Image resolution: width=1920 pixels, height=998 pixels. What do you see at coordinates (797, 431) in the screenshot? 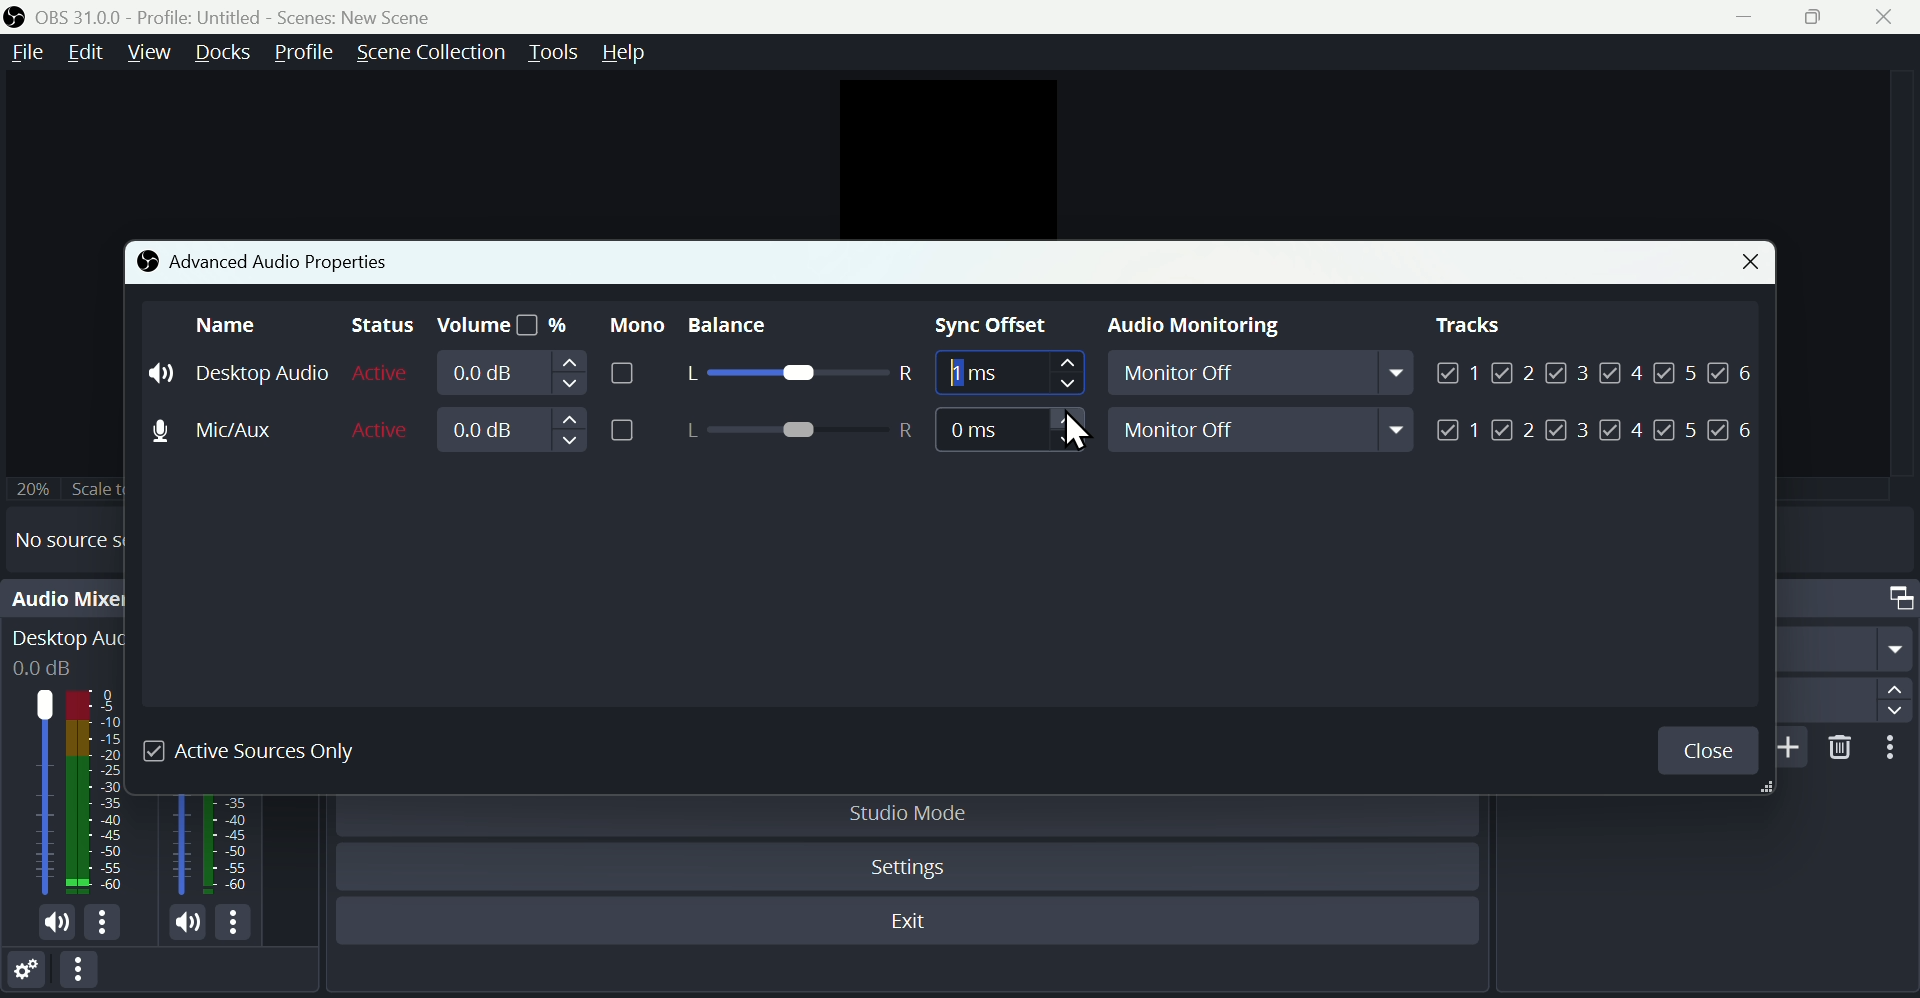
I see `Balance slider` at bounding box center [797, 431].